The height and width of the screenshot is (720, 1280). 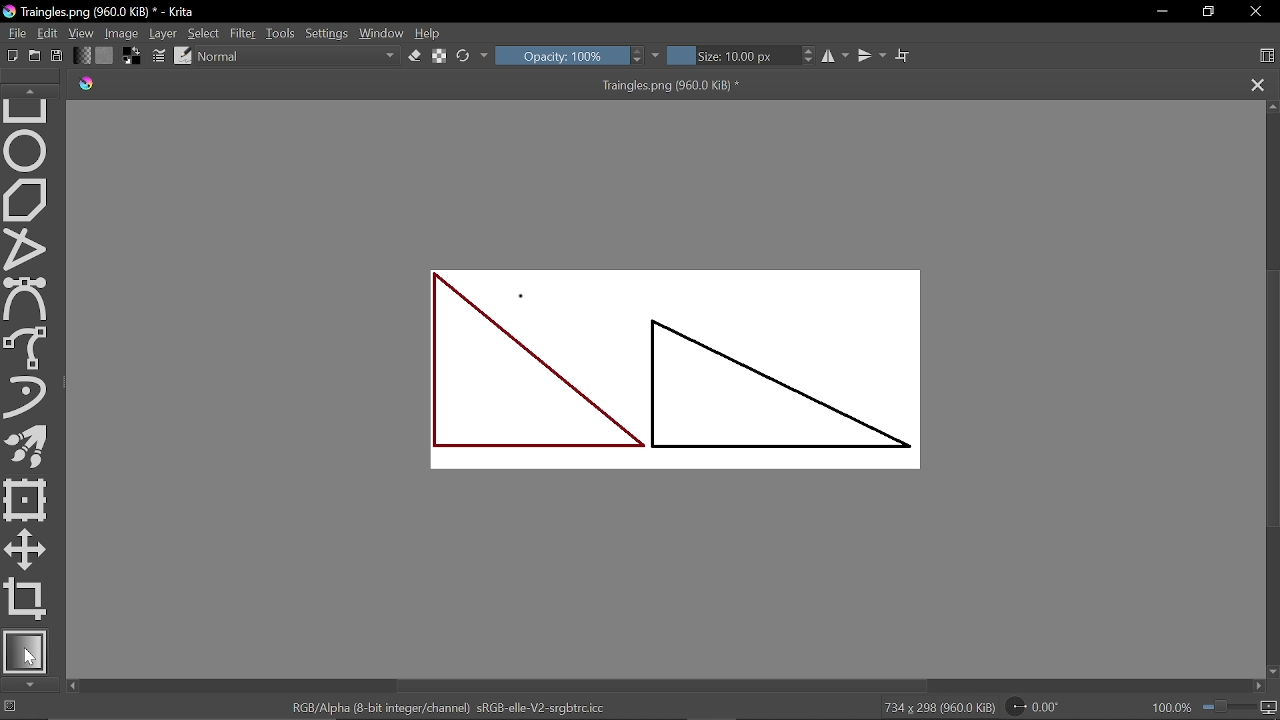 I want to click on No selection , so click(x=8, y=708).